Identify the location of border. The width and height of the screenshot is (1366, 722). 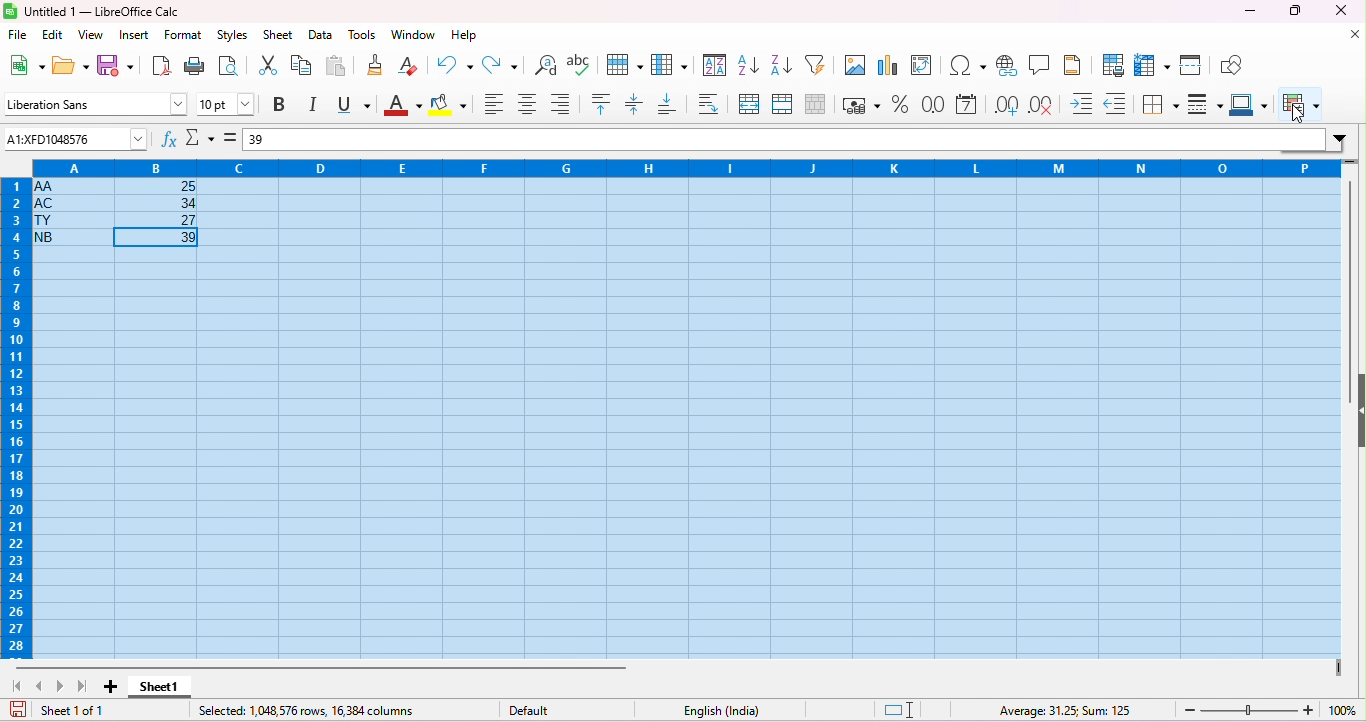
(1160, 104).